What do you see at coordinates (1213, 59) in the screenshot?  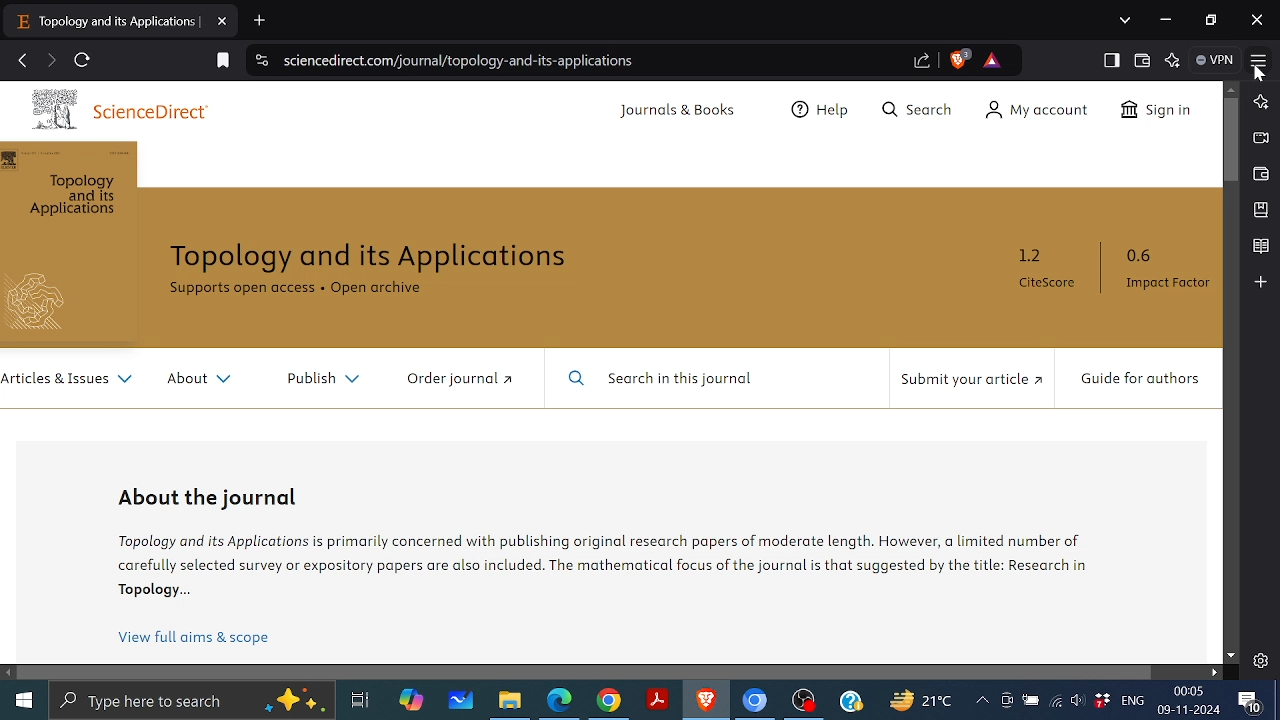 I see `VPN` at bounding box center [1213, 59].